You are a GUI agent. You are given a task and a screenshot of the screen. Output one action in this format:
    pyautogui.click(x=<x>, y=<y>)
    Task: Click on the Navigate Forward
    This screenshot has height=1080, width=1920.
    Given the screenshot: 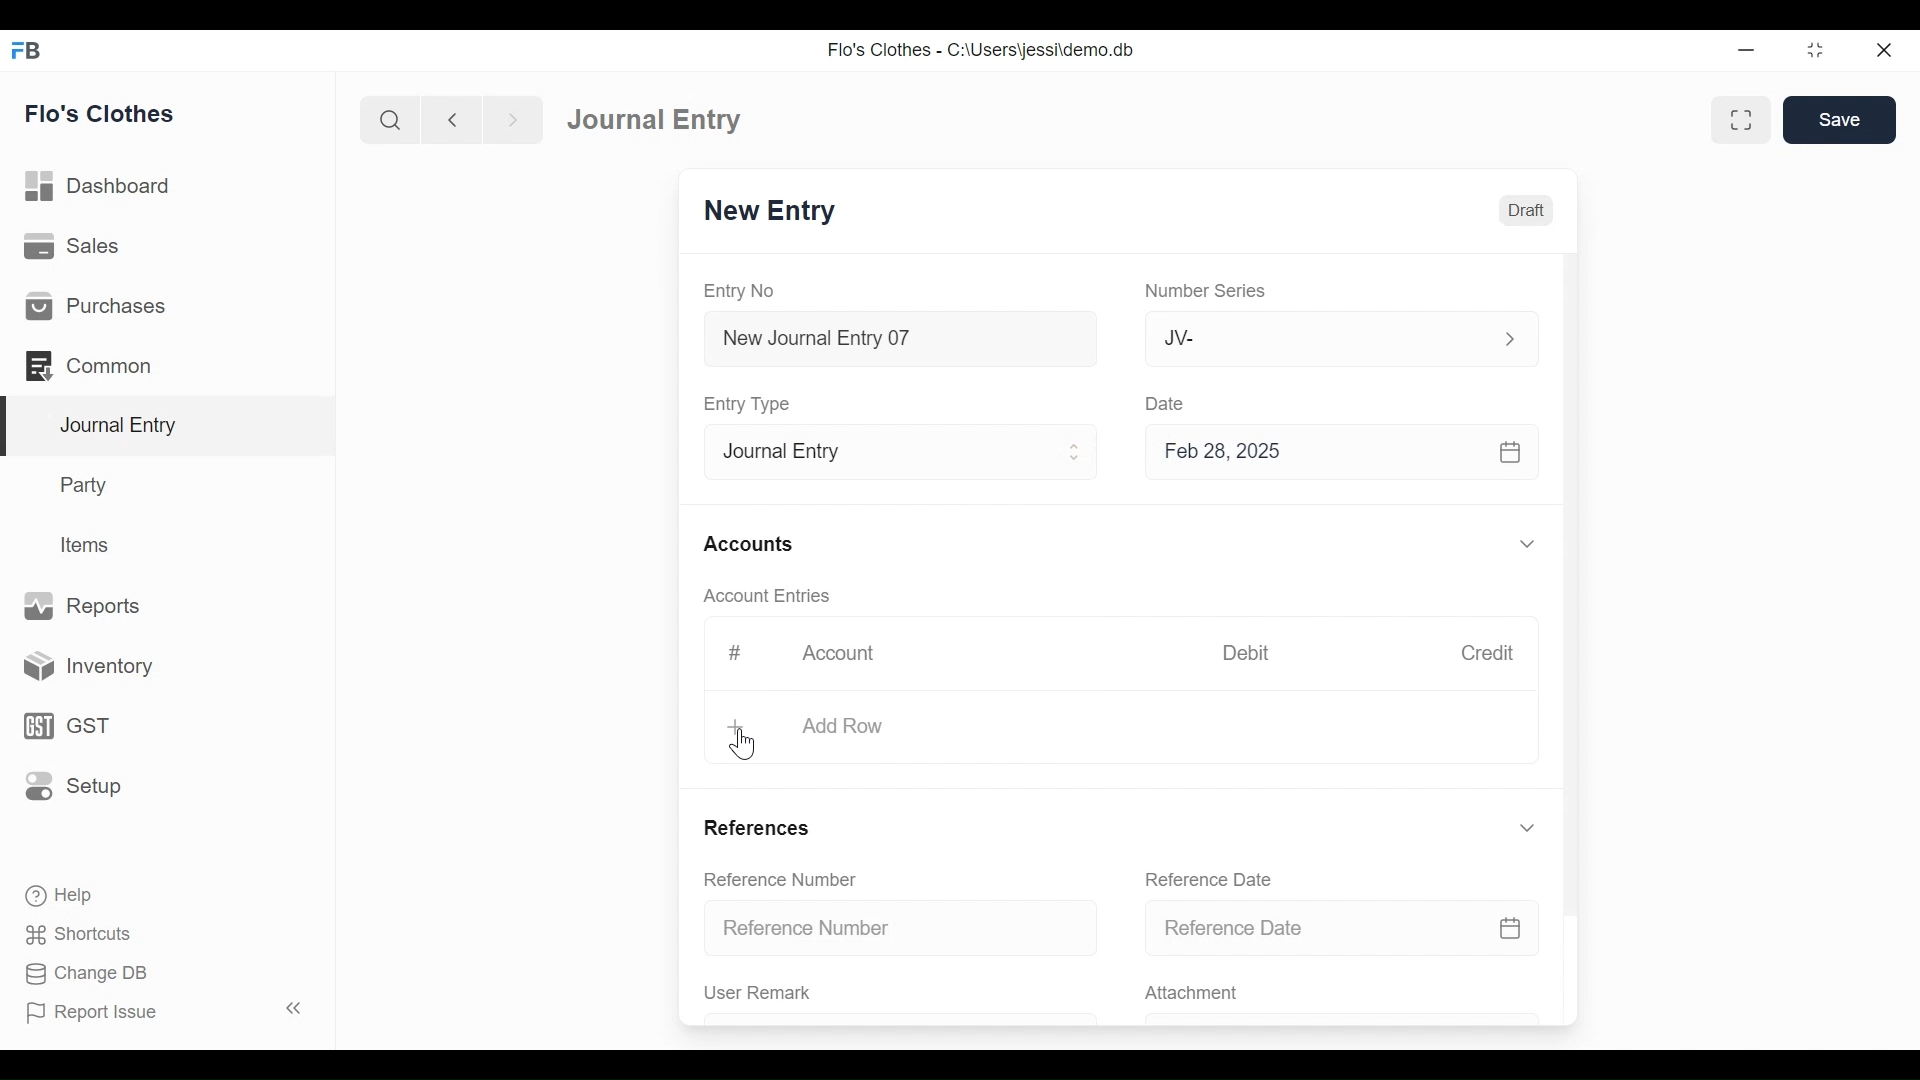 What is the action you would take?
    pyautogui.click(x=513, y=120)
    